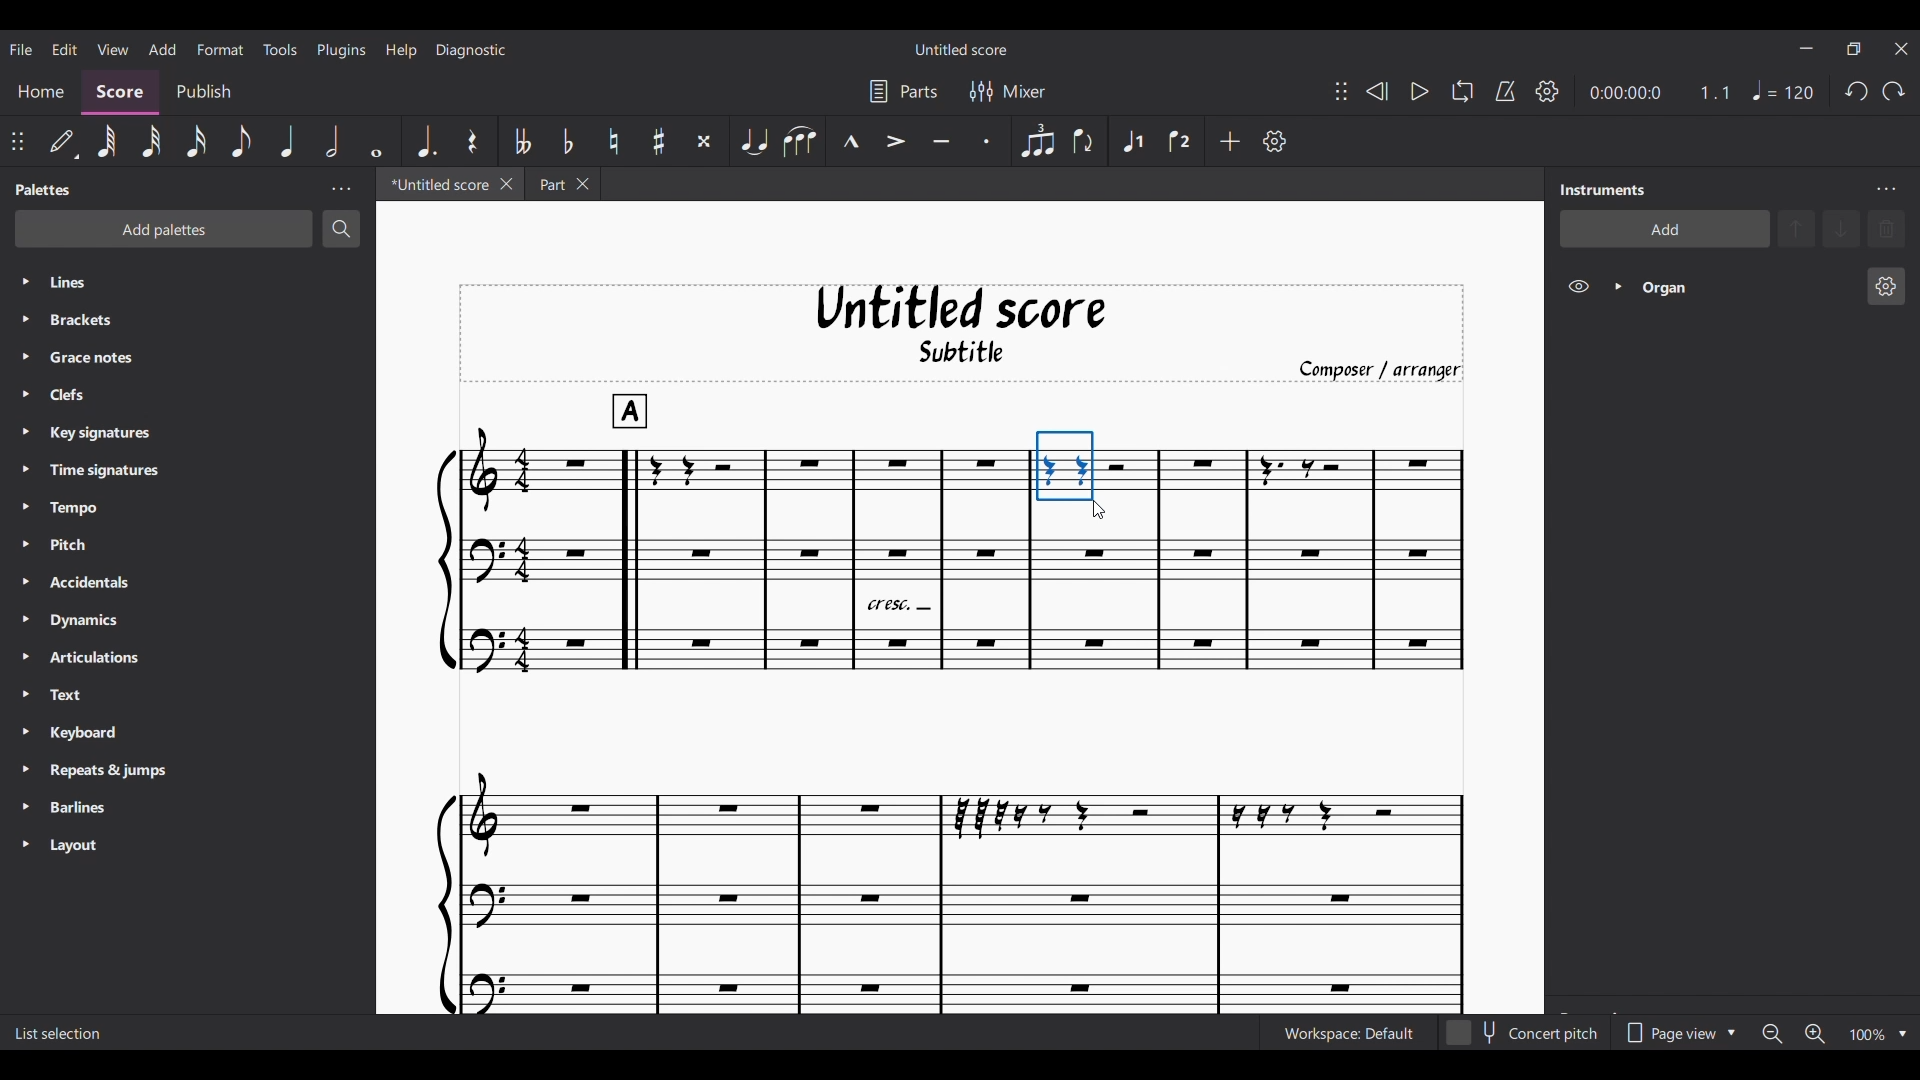 The height and width of the screenshot is (1080, 1920). What do you see at coordinates (1660, 93) in the screenshot?
I see `Current ratio and duration of score` at bounding box center [1660, 93].